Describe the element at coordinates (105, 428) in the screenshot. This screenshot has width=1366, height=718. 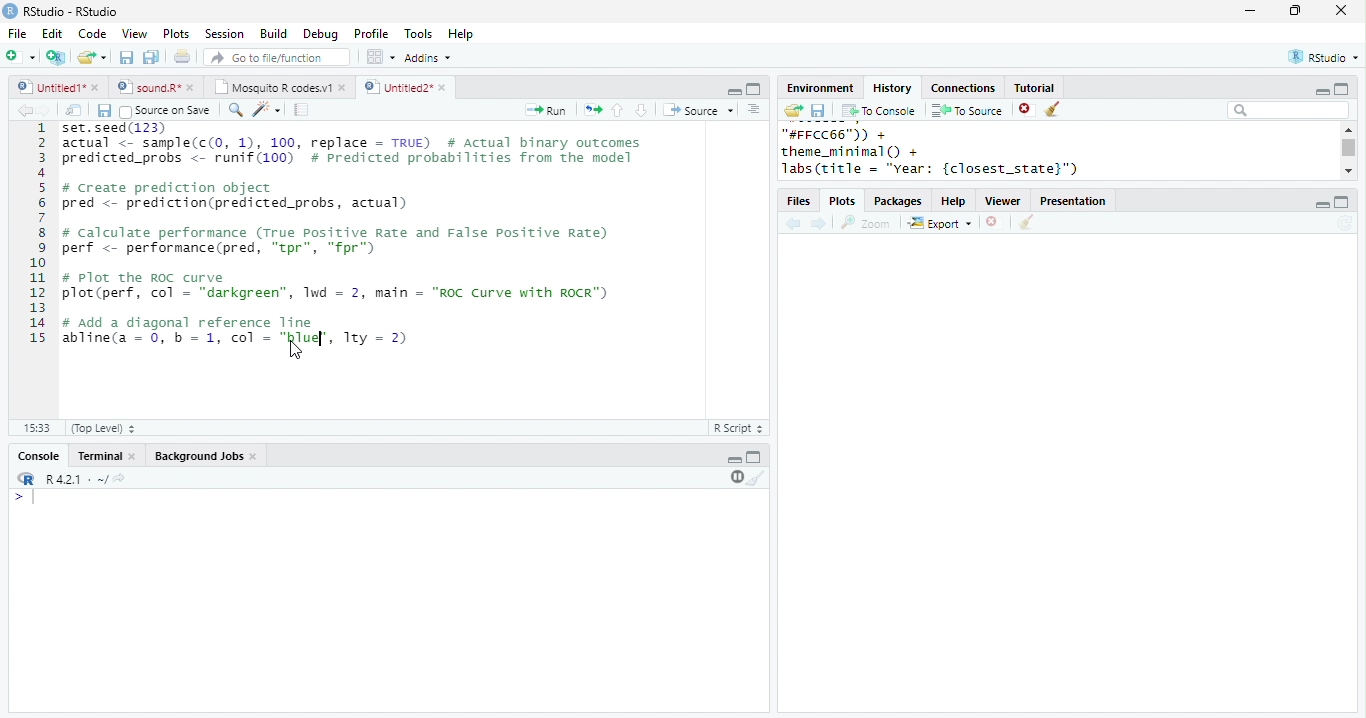
I see `Top Level` at that location.